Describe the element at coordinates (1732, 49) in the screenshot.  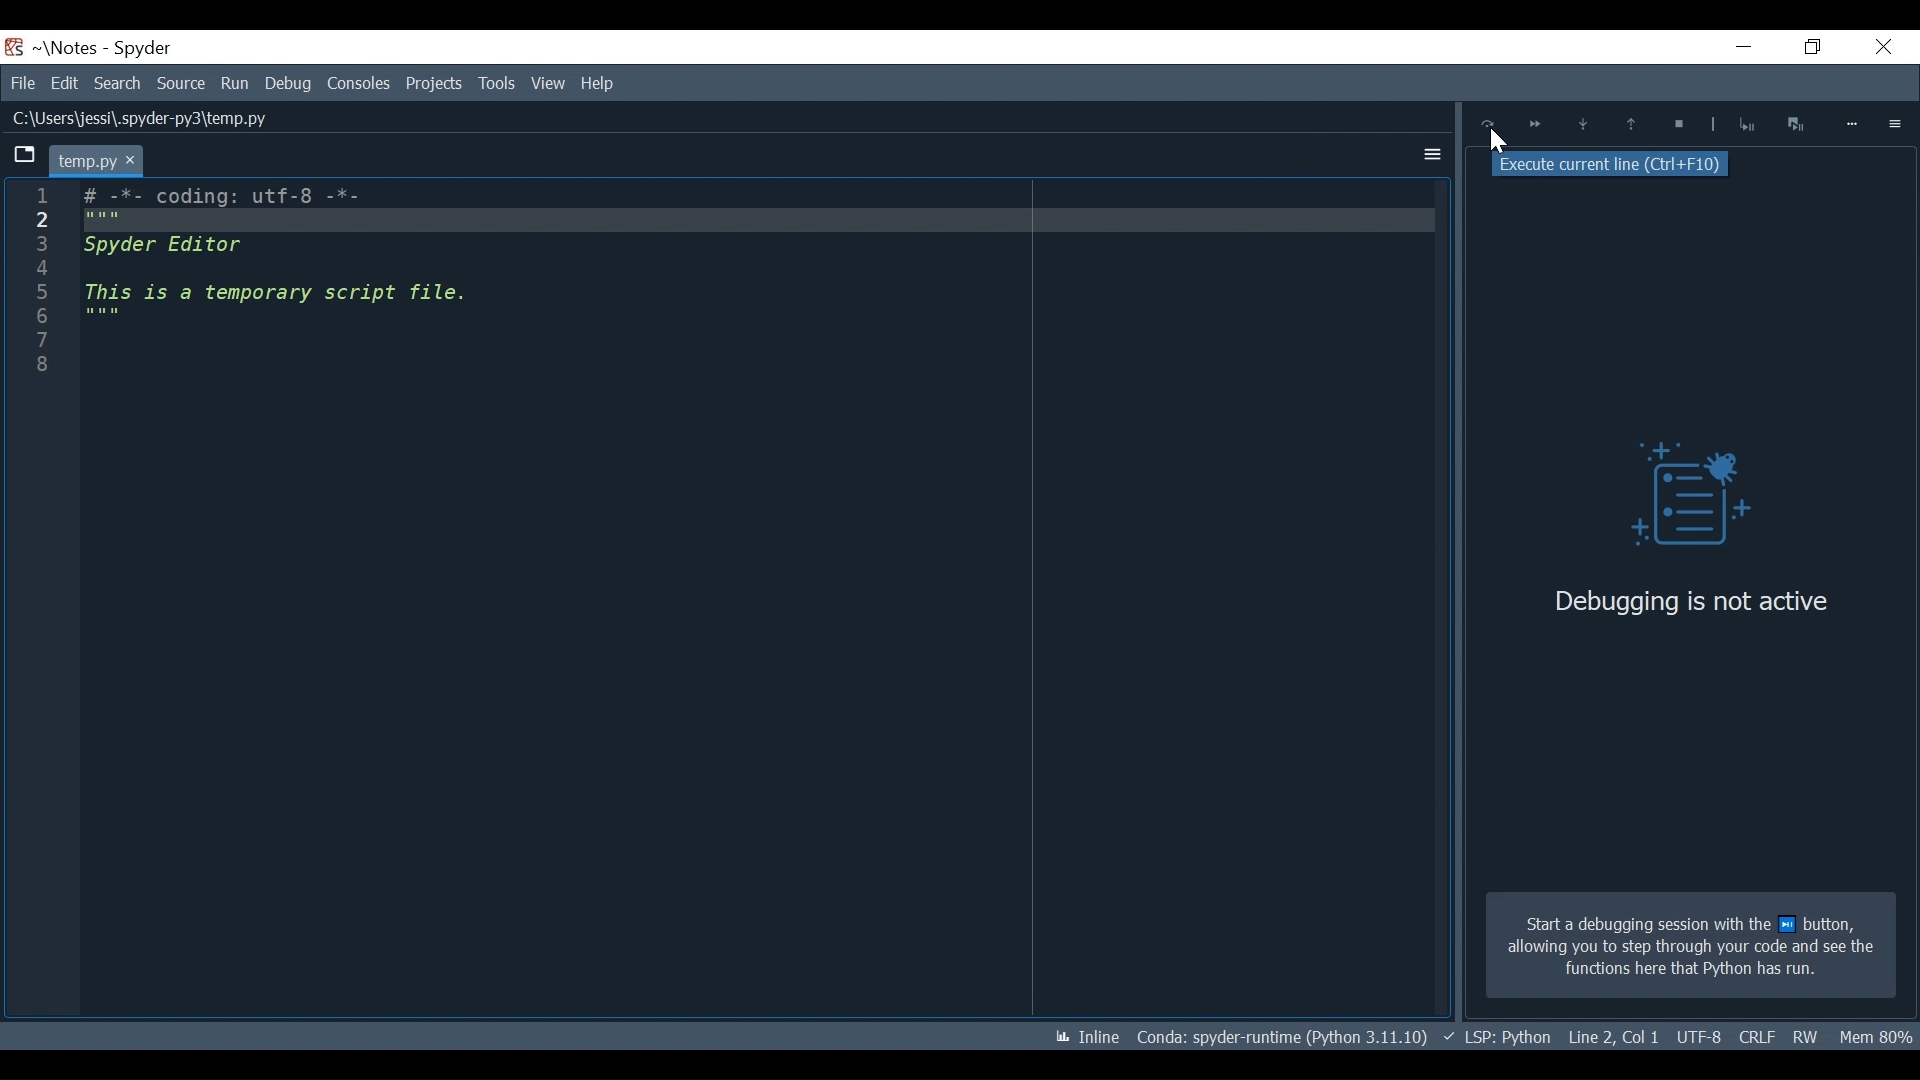
I see `Minimize` at that location.